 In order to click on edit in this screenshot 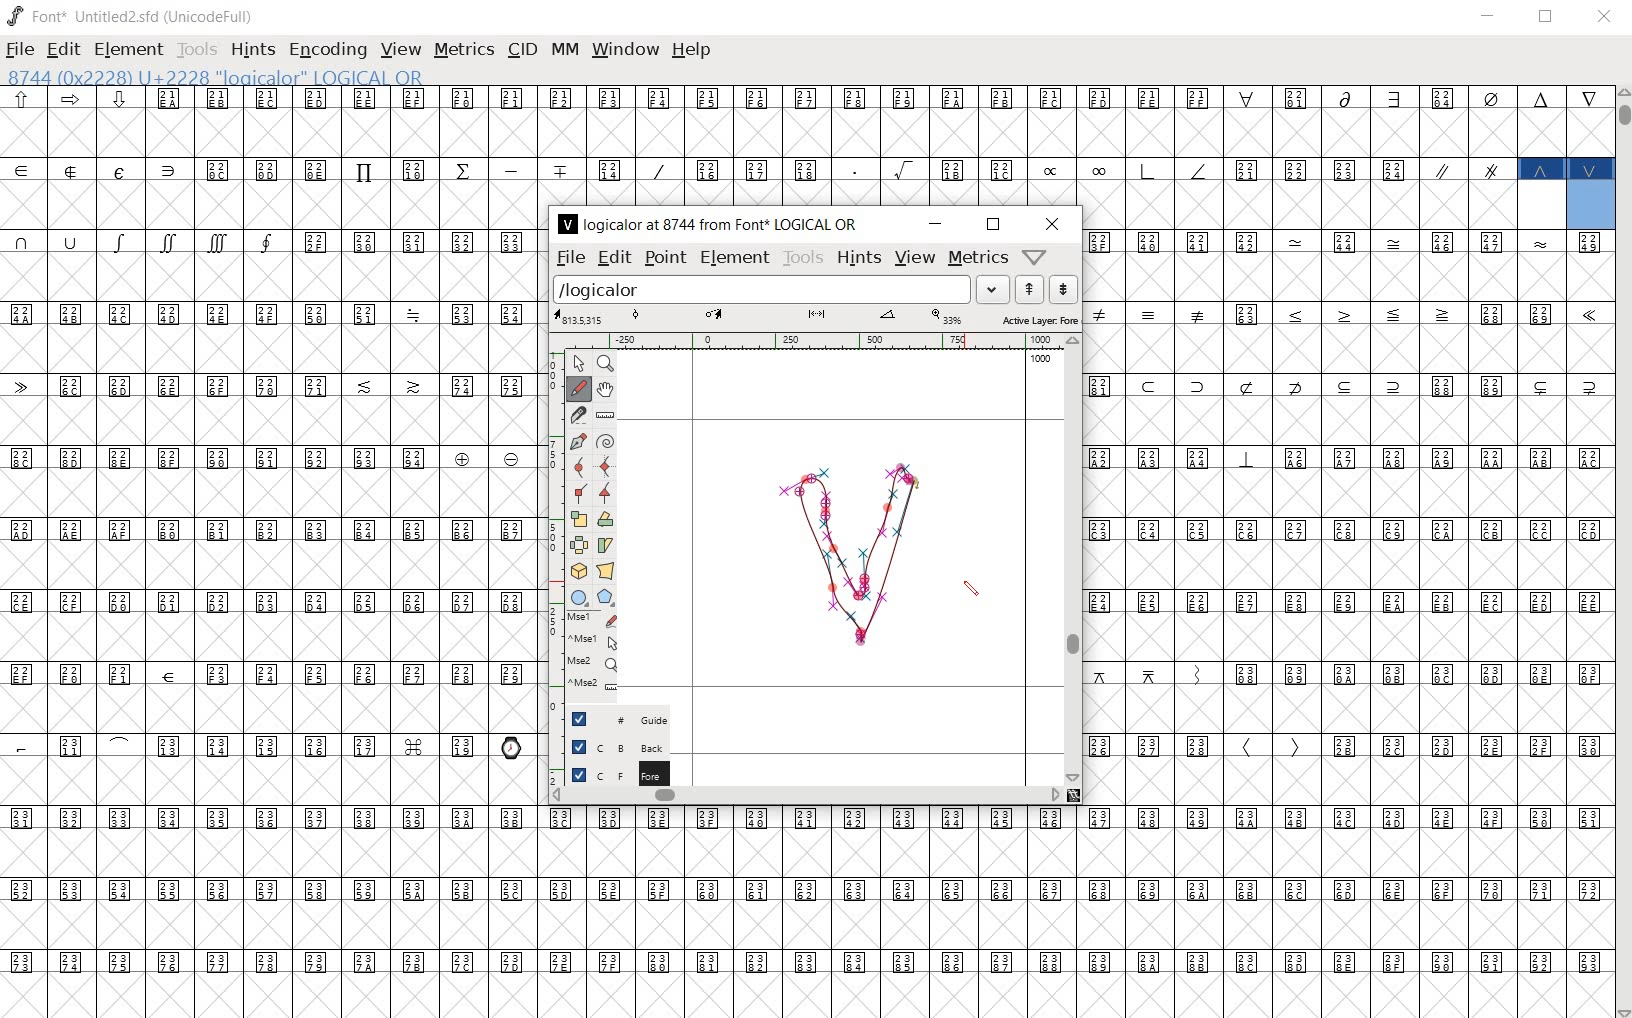, I will do `click(64, 49)`.